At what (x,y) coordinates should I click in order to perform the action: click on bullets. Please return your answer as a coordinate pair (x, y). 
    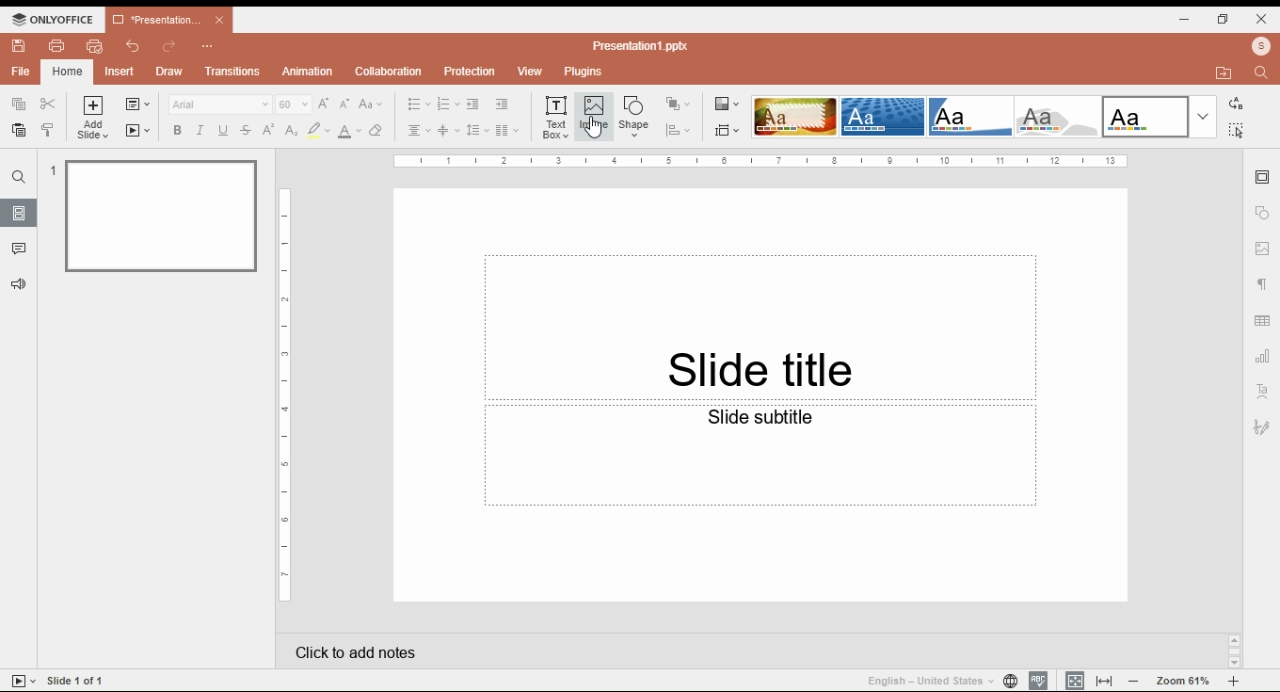
    Looking at the image, I should click on (418, 105).